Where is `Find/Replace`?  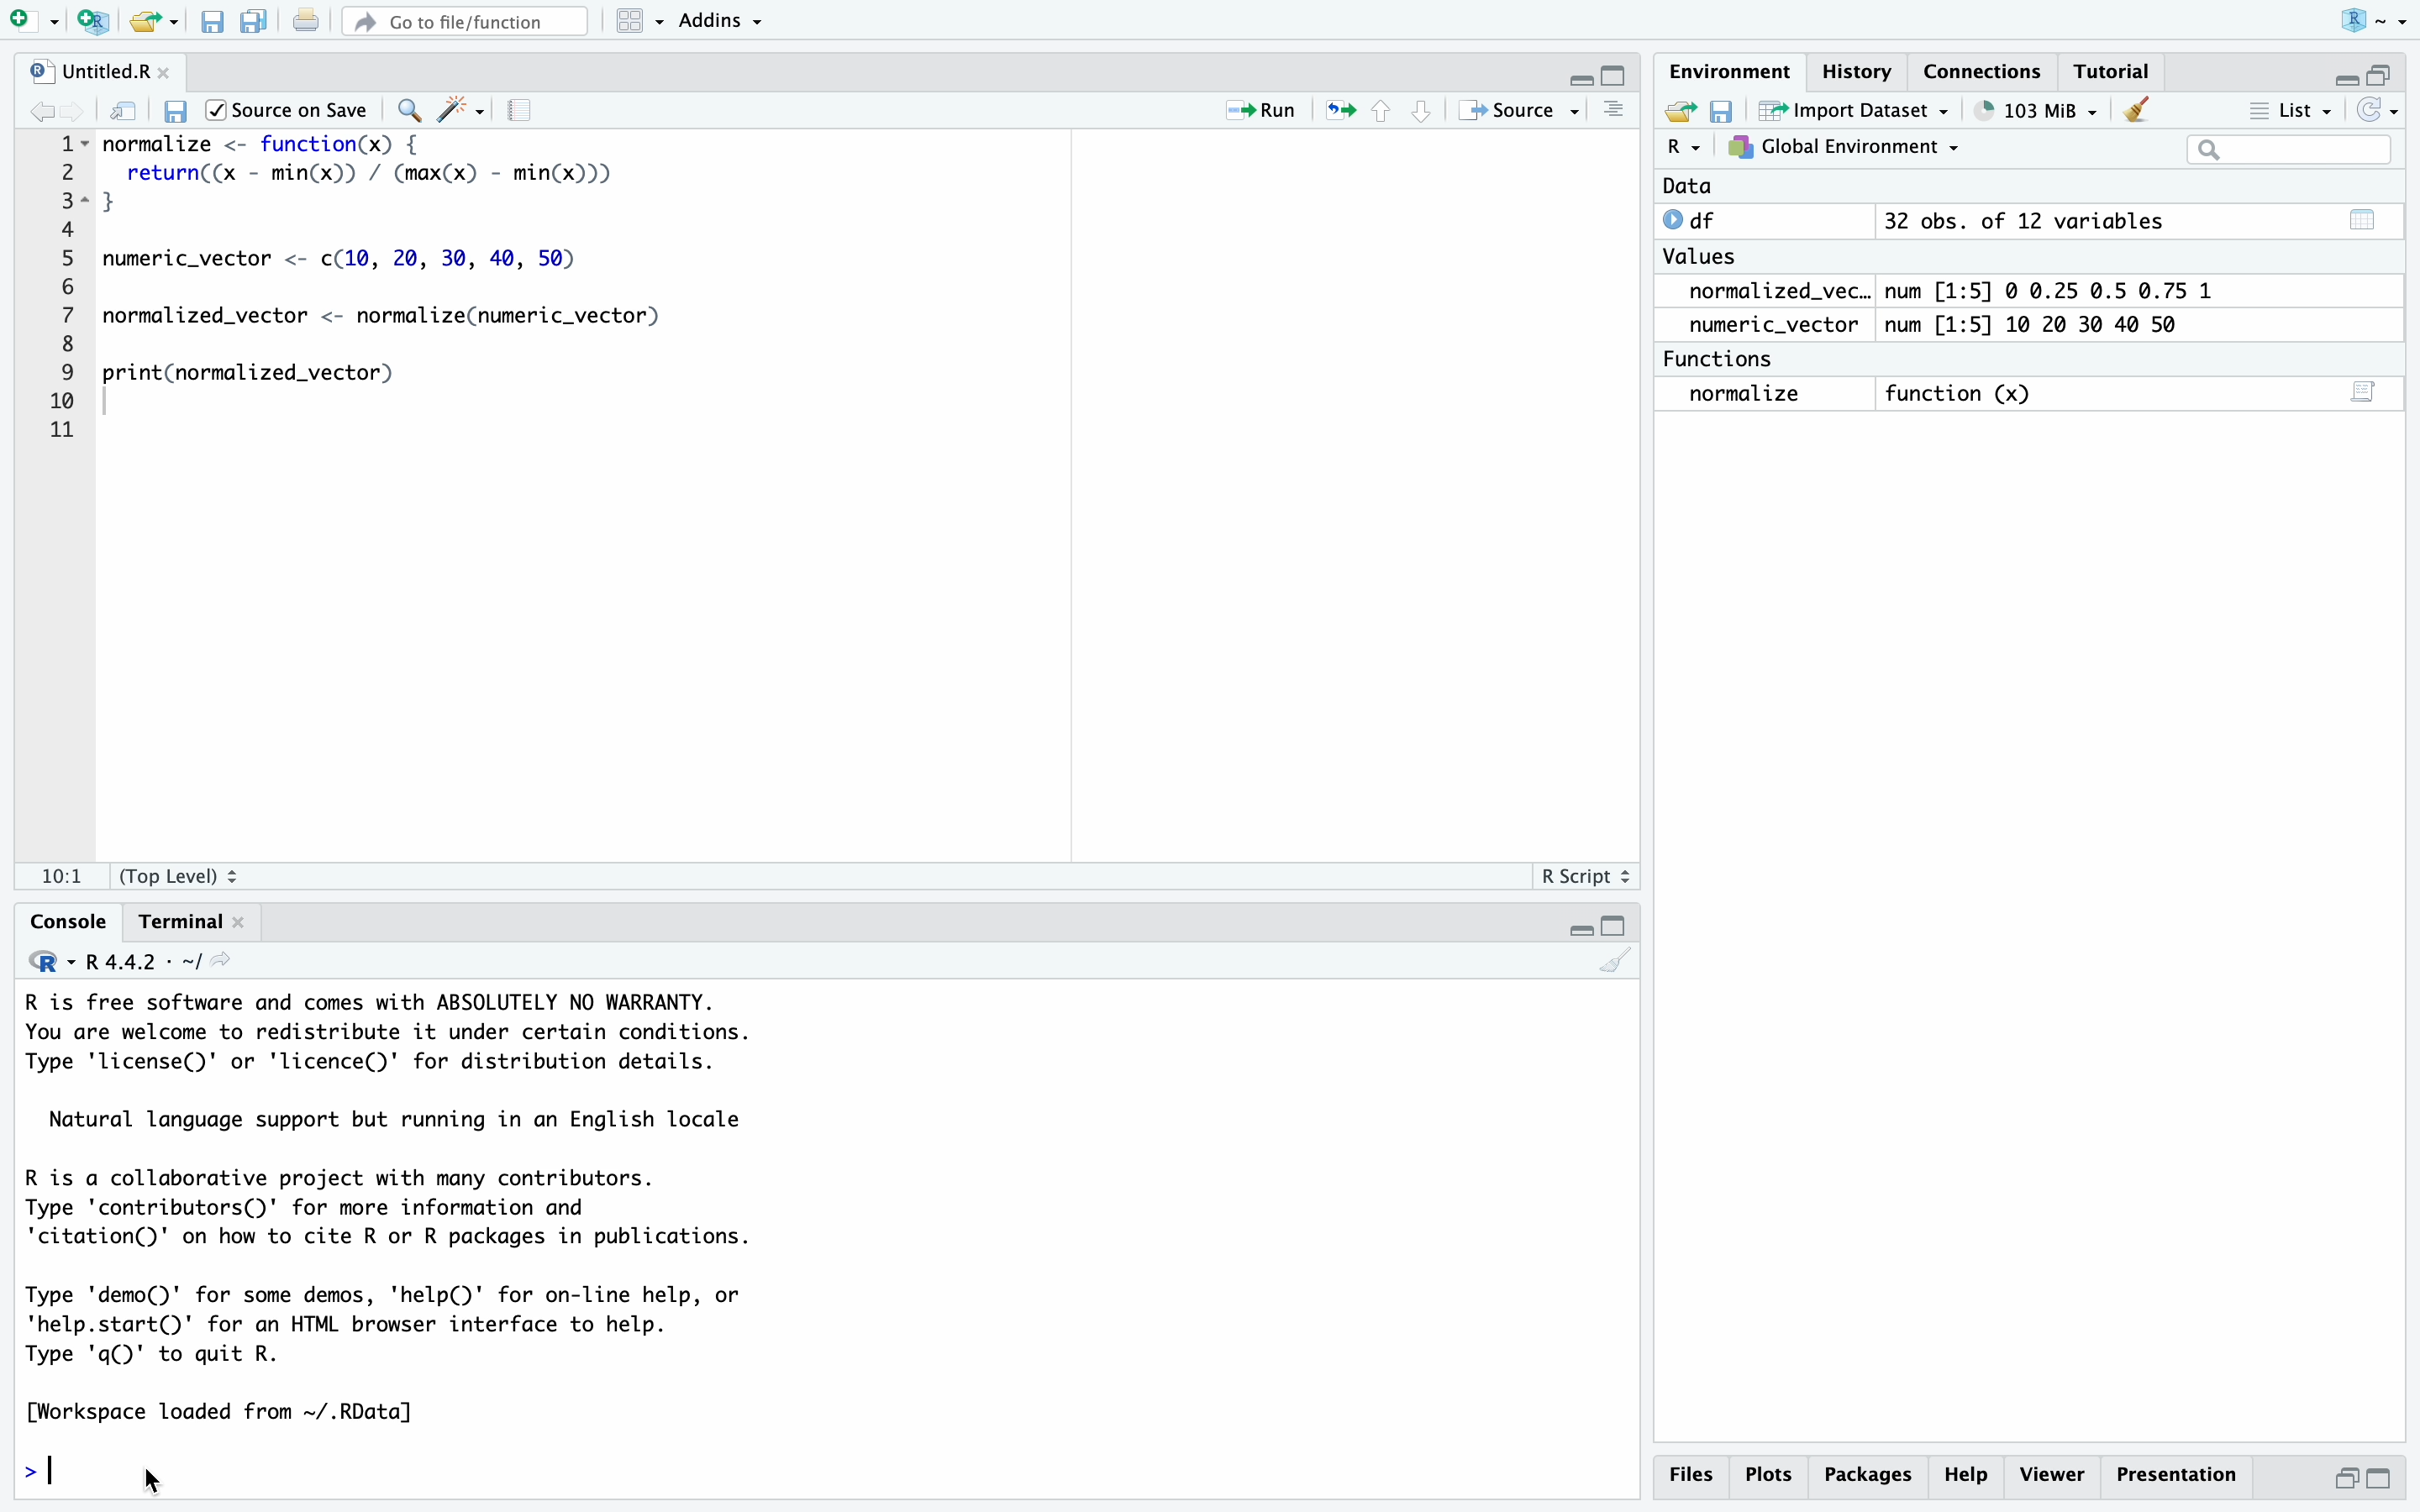 Find/Replace is located at coordinates (409, 105).